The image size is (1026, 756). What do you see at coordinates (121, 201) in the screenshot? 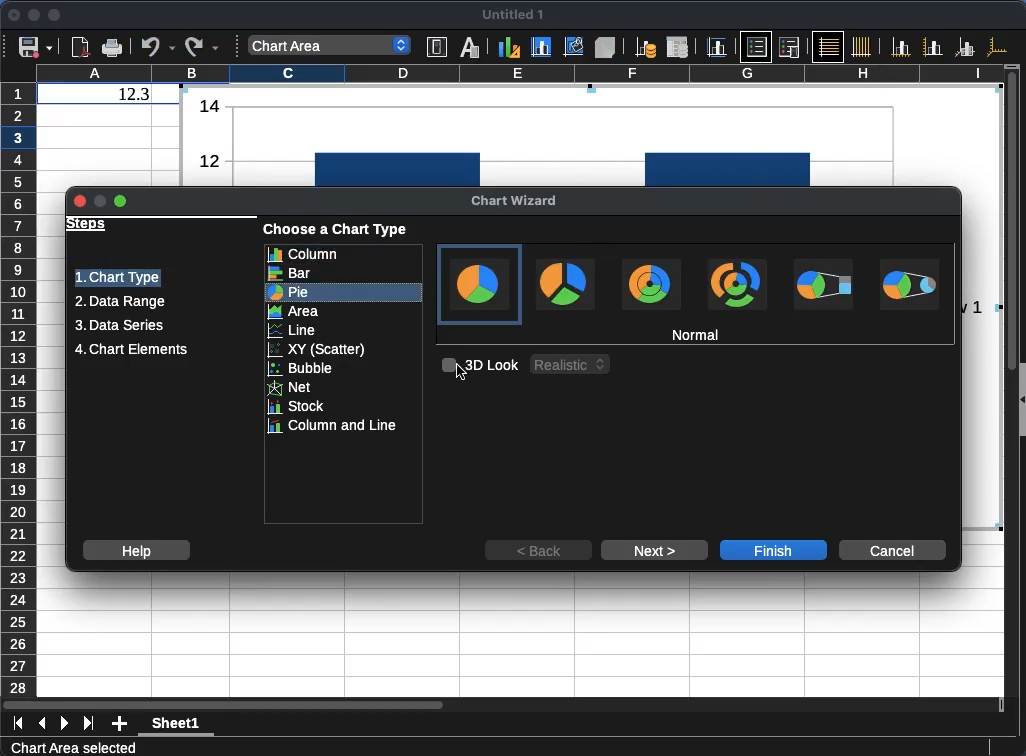
I see `Maximize` at bounding box center [121, 201].